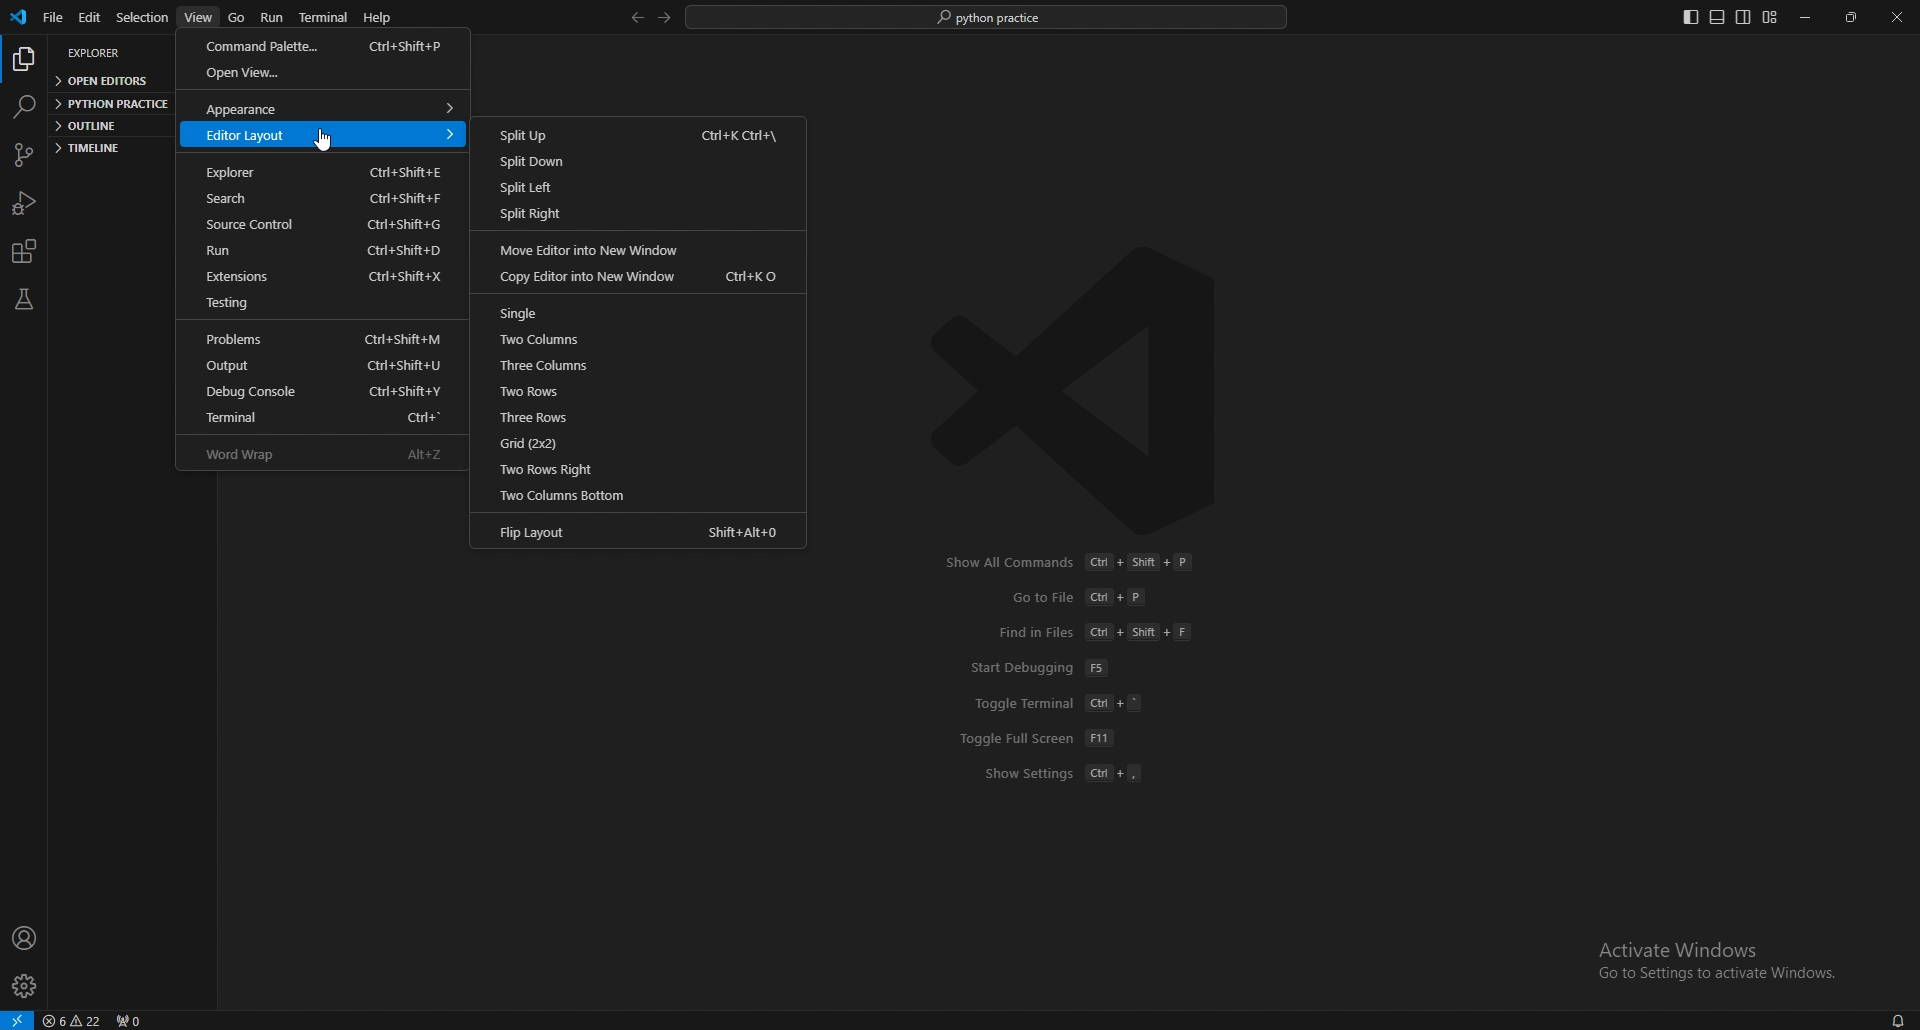  I want to click on move editor into new window, so click(627, 248).